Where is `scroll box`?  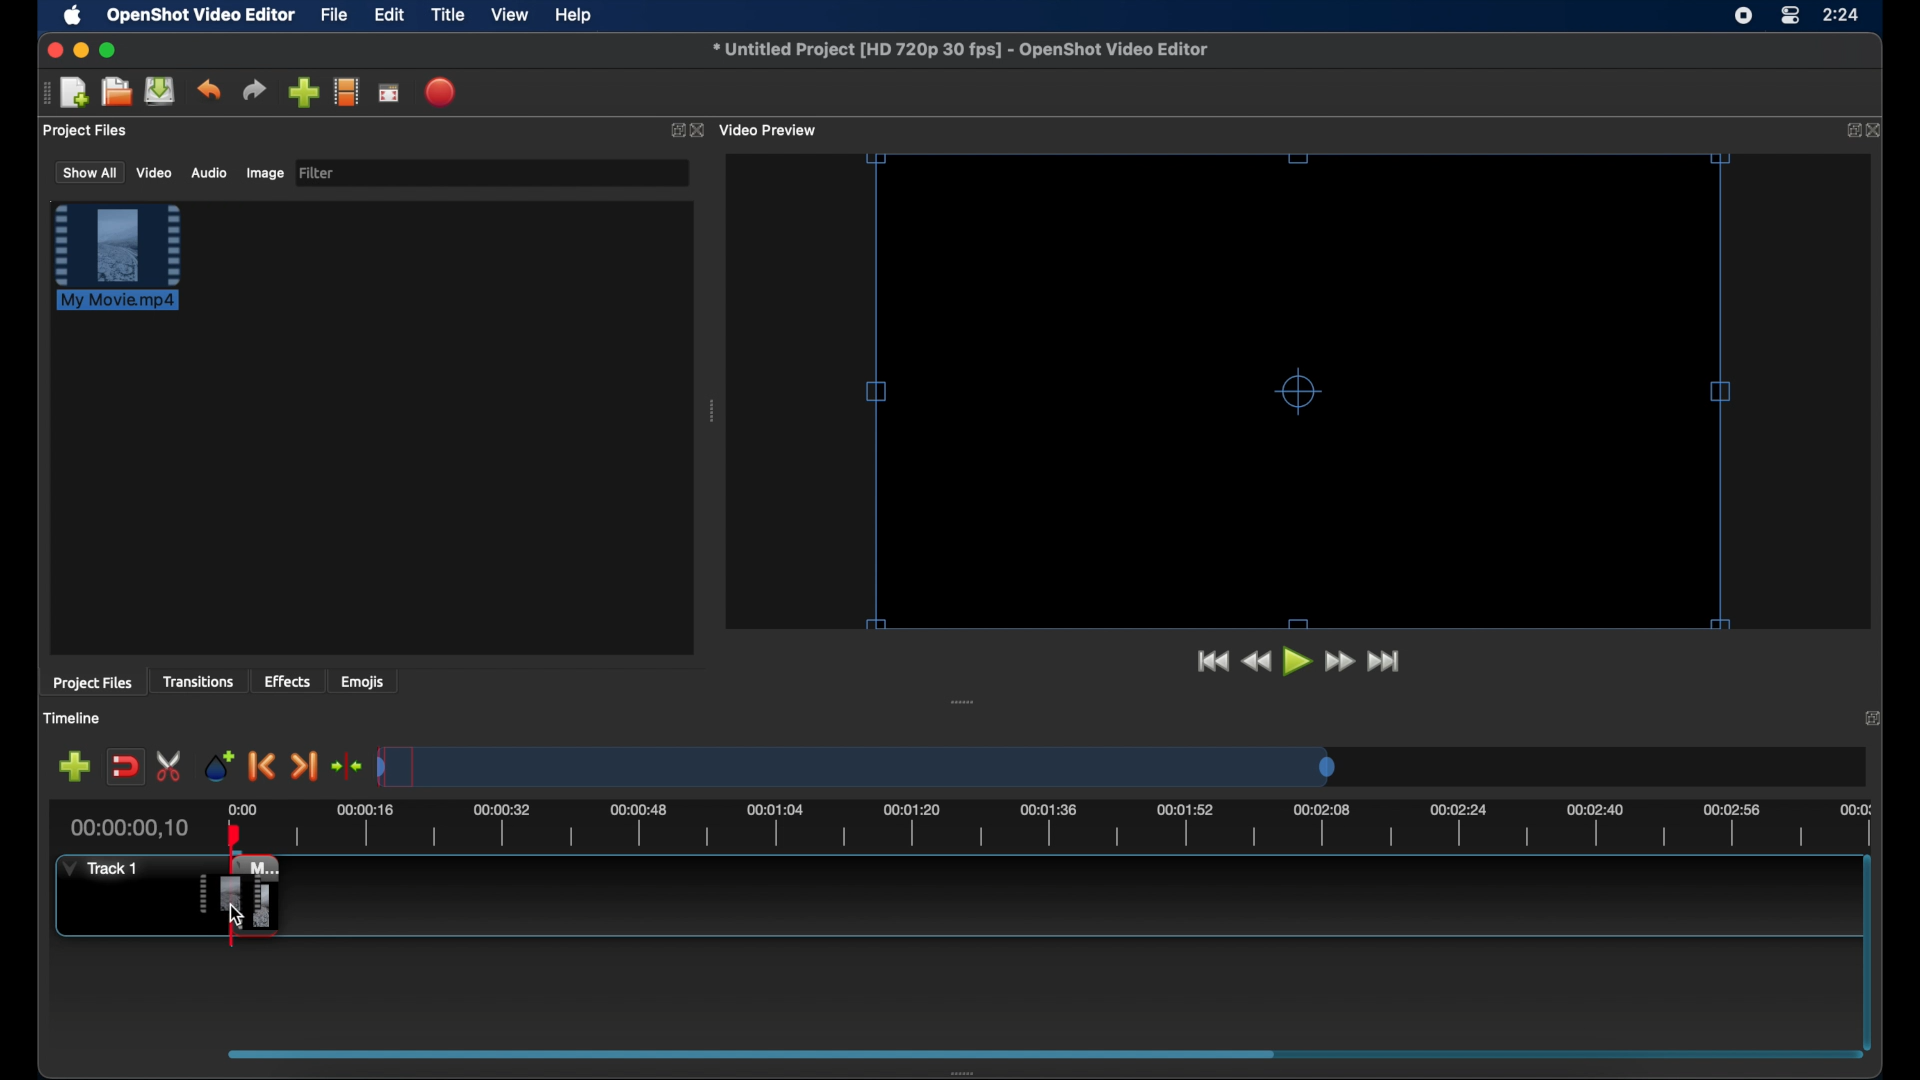 scroll box is located at coordinates (754, 1053).